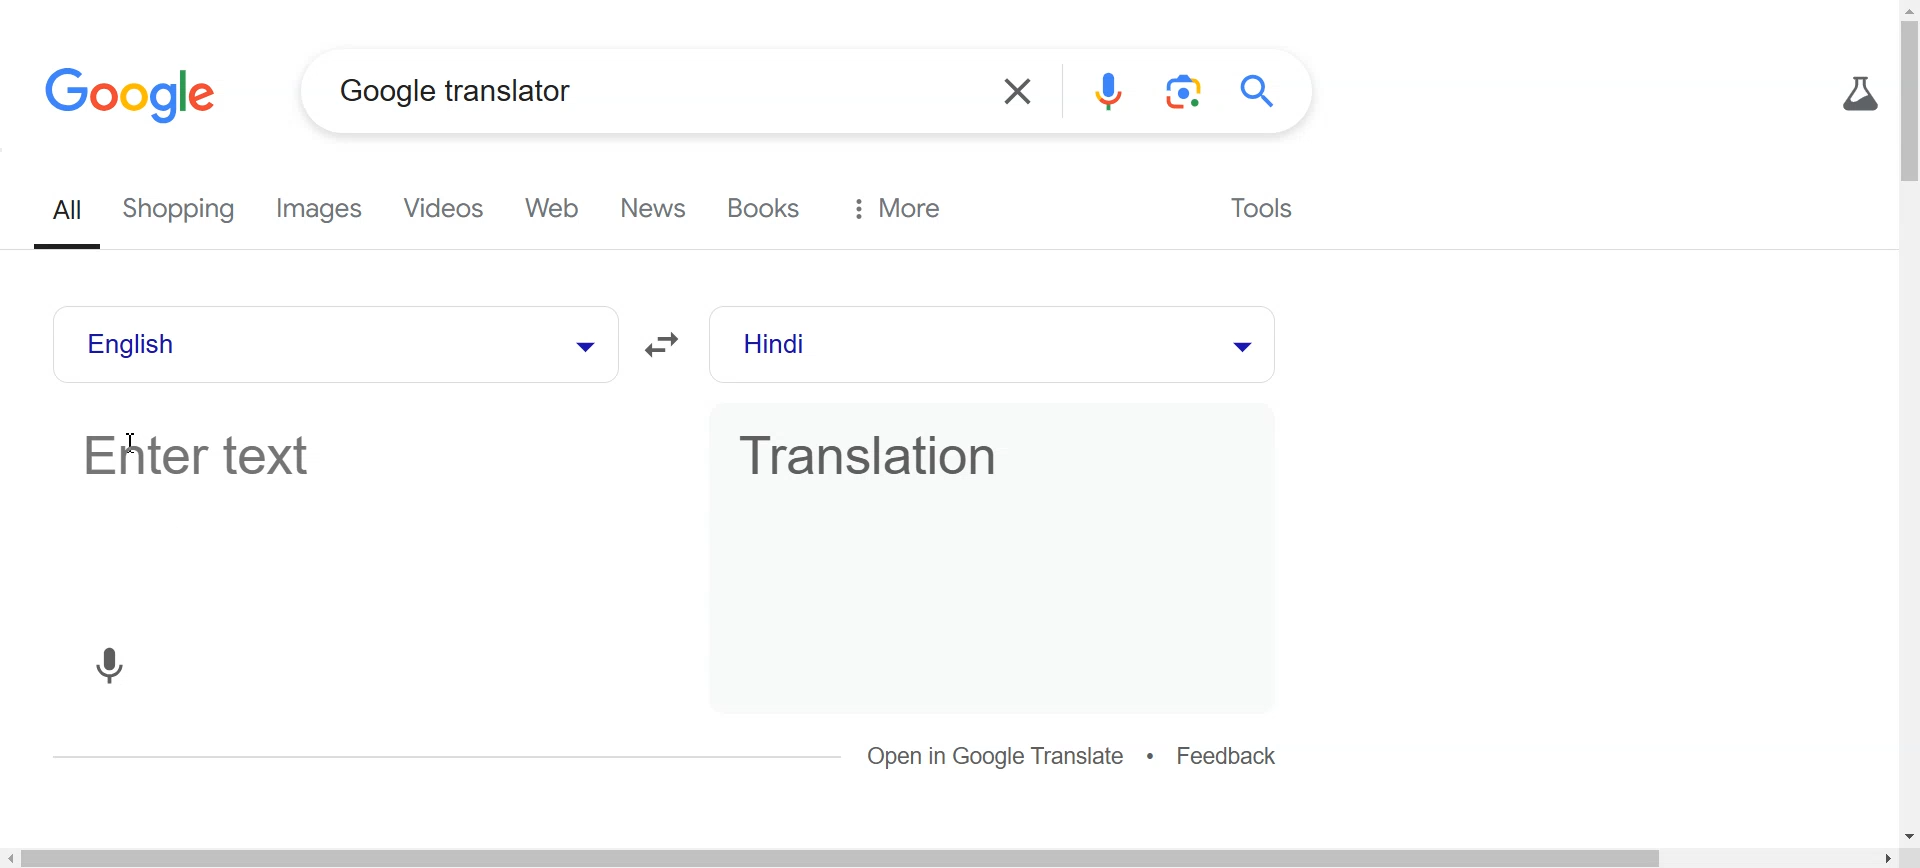  I want to click on Feedback, so click(1228, 758).